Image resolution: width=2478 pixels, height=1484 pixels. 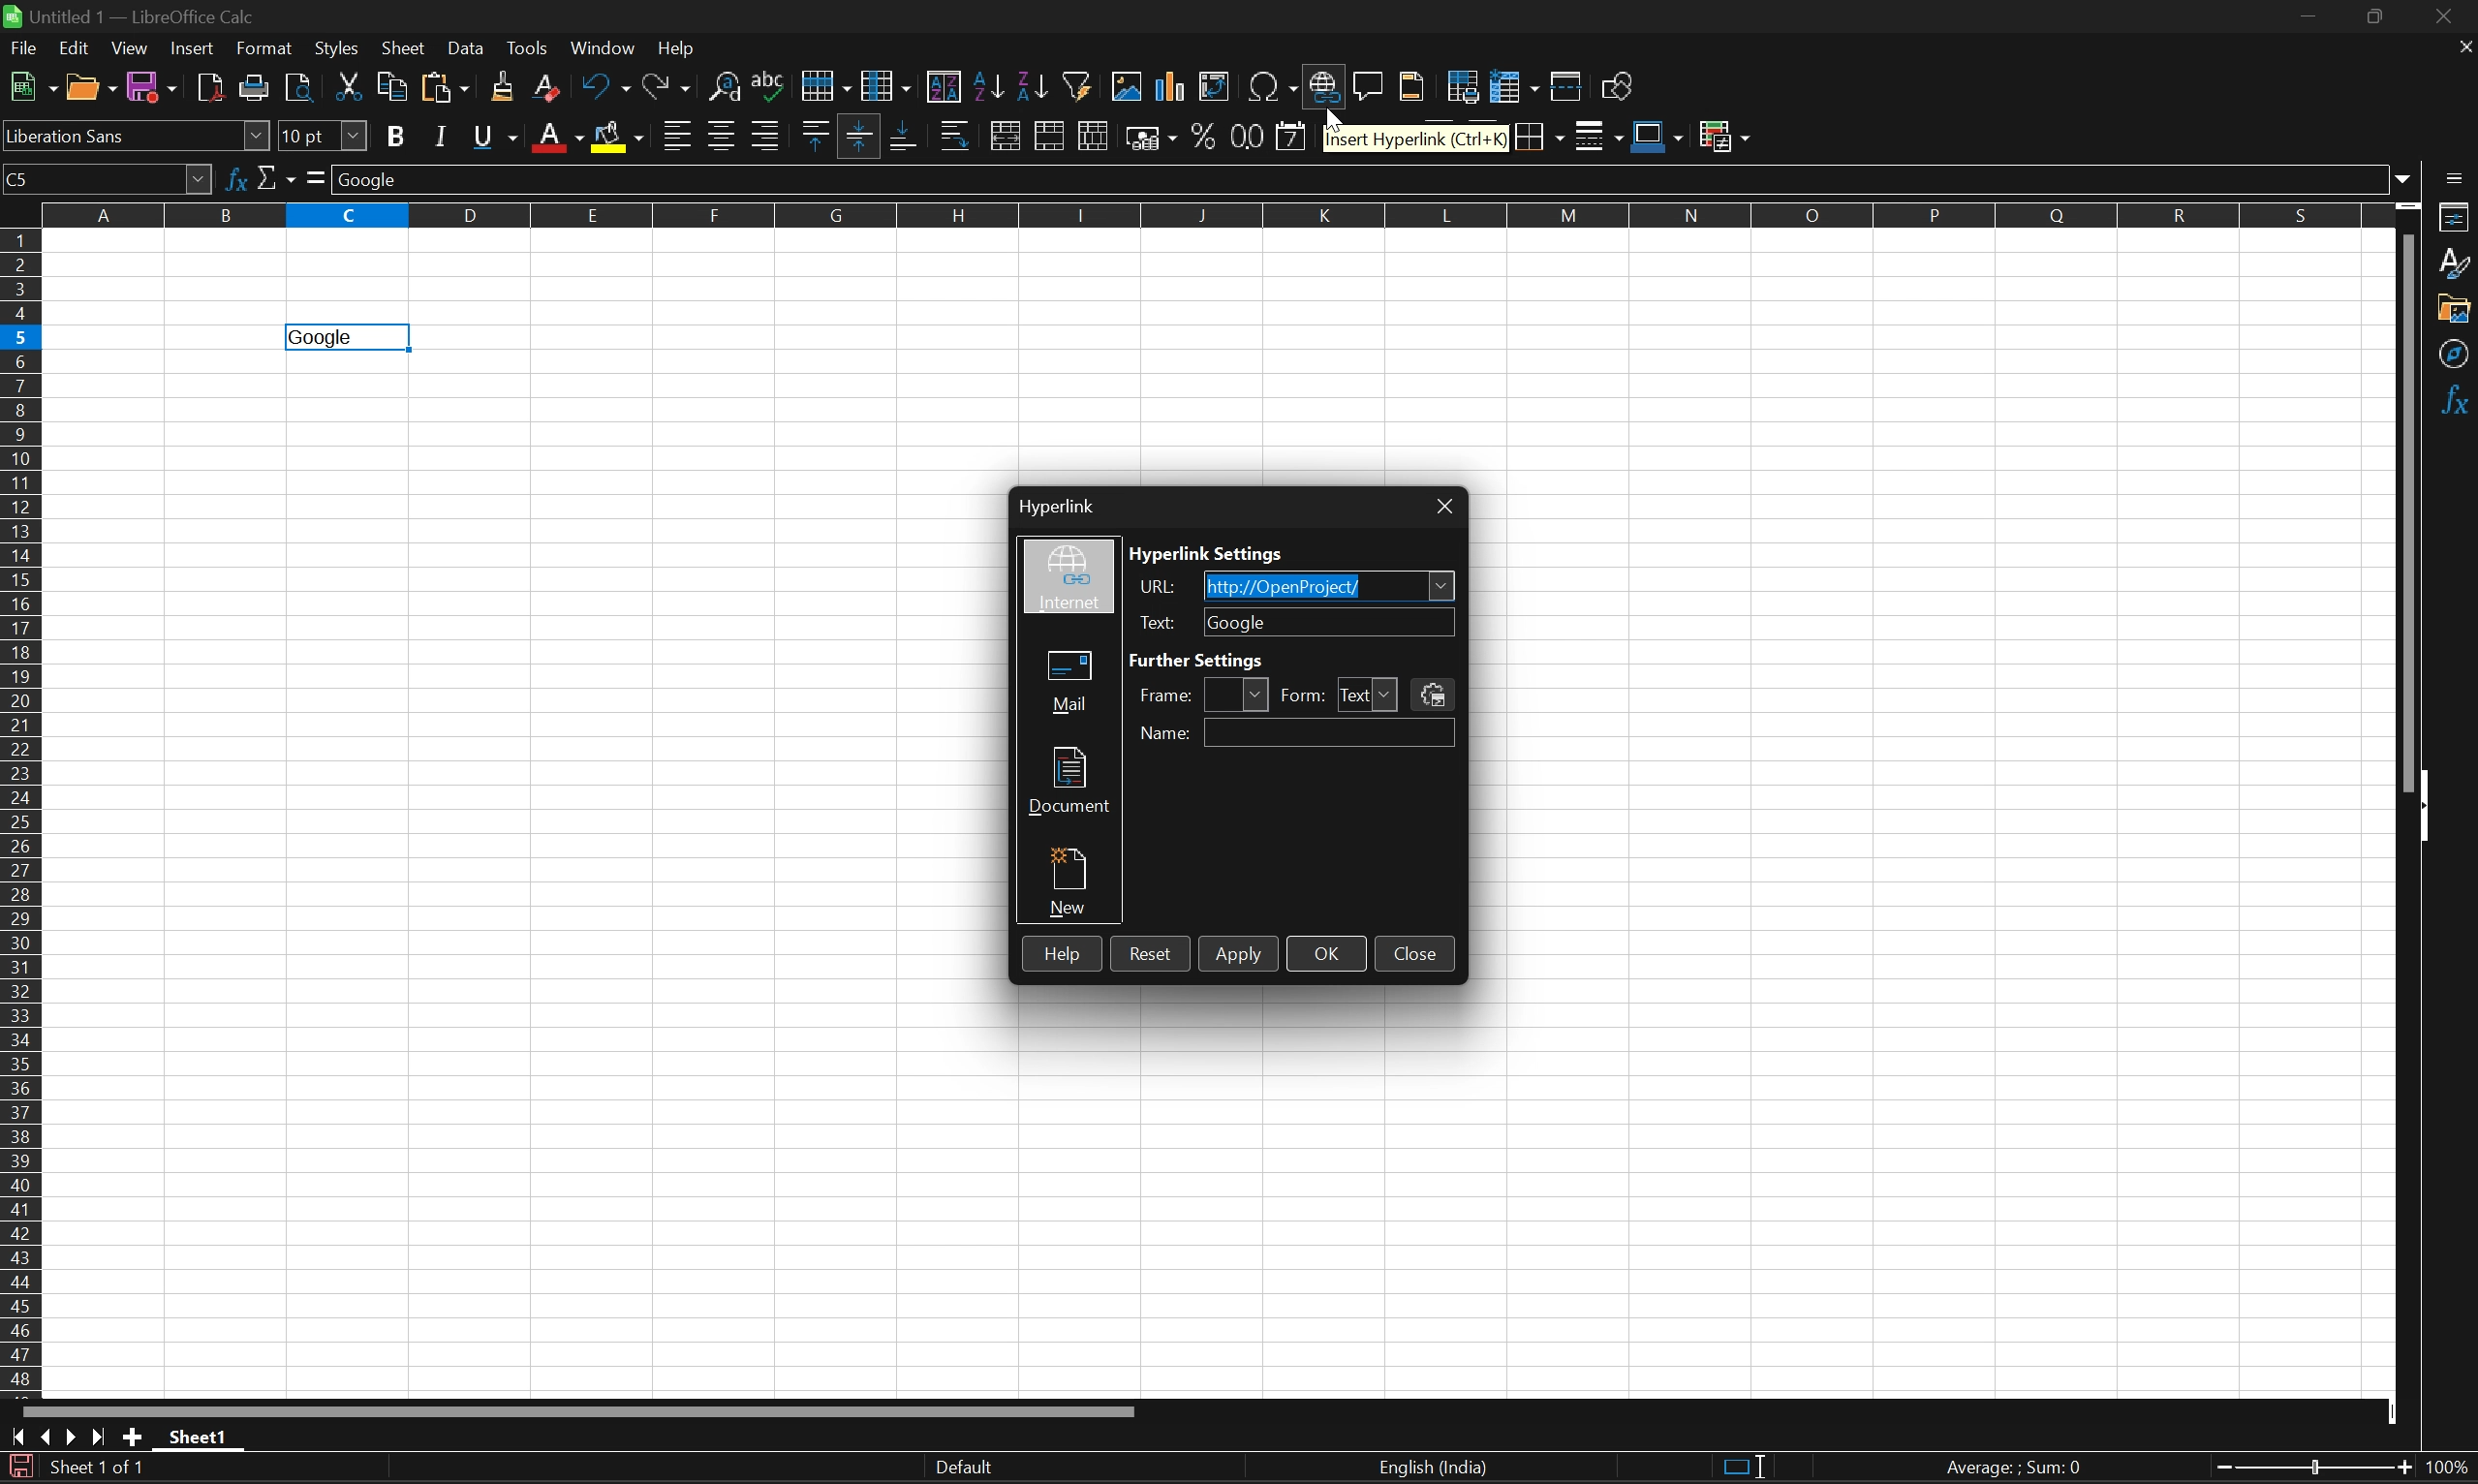 I want to click on Clear direct formatting, so click(x=549, y=90).